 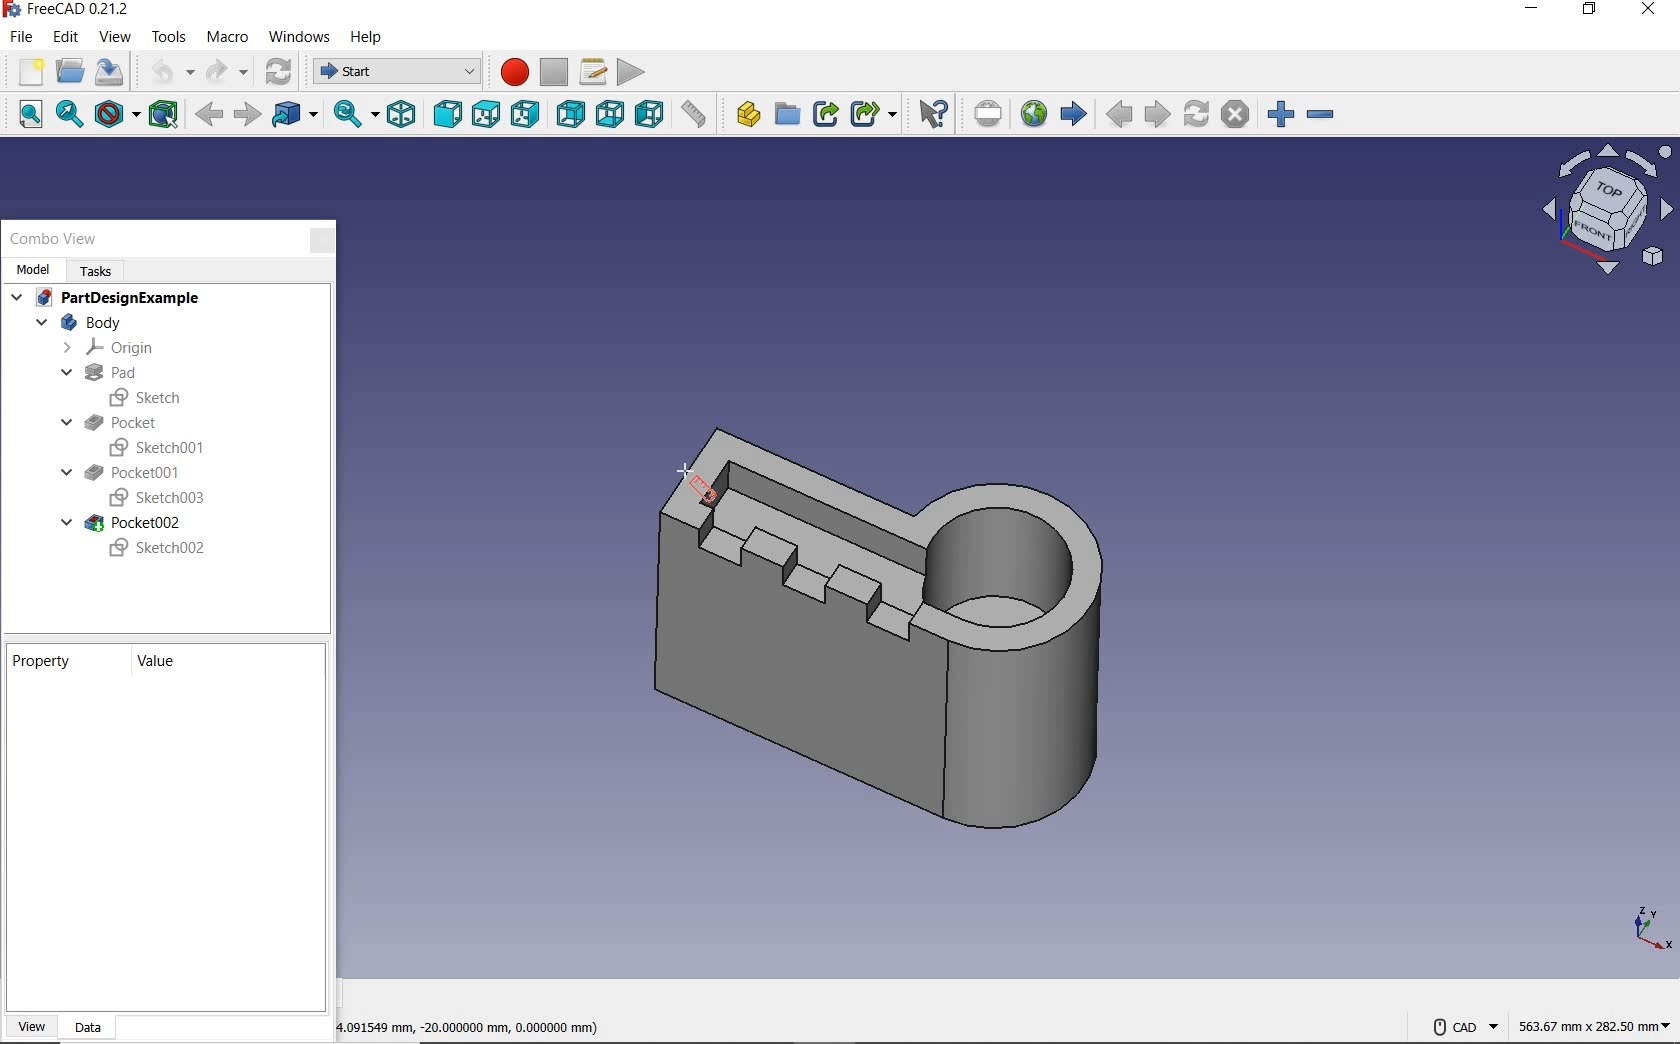 What do you see at coordinates (149, 397) in the screenshot?
I see `SKETCH` at bounding box center [149, 397].